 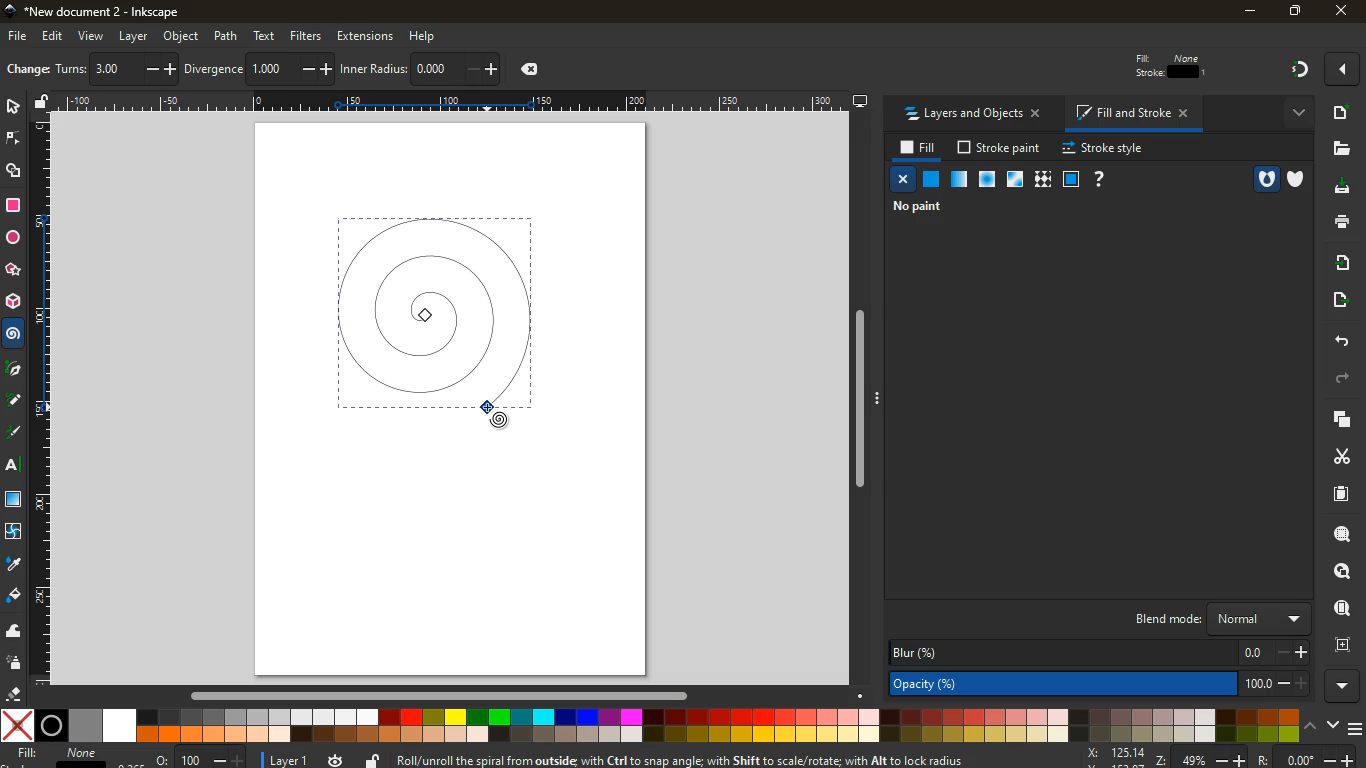 What do you see at coordinates (1246, 12) in the screenshot?
I see `minimize` at bounding box center [1246, 12].